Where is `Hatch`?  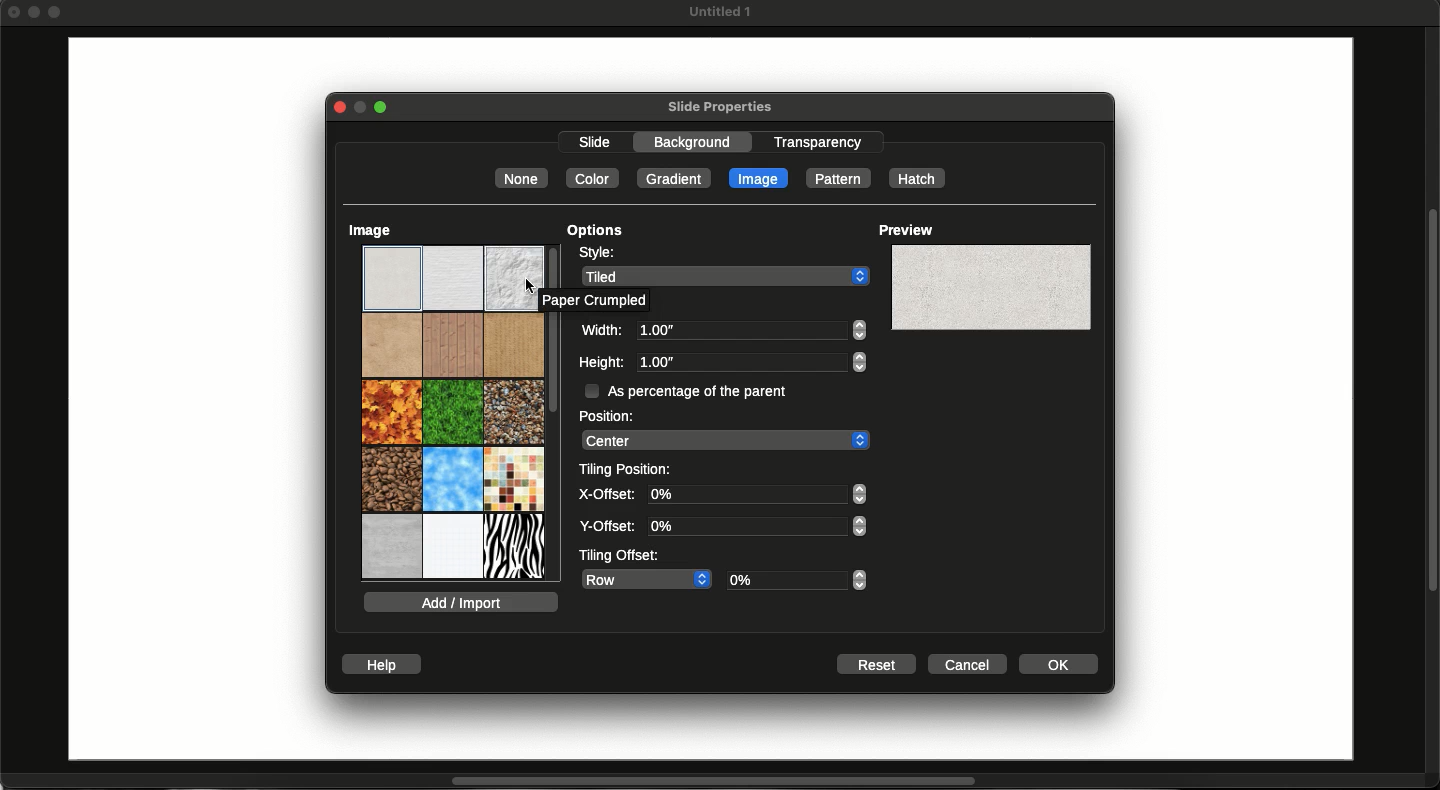
Hatch is located at coordinates (917, 178).